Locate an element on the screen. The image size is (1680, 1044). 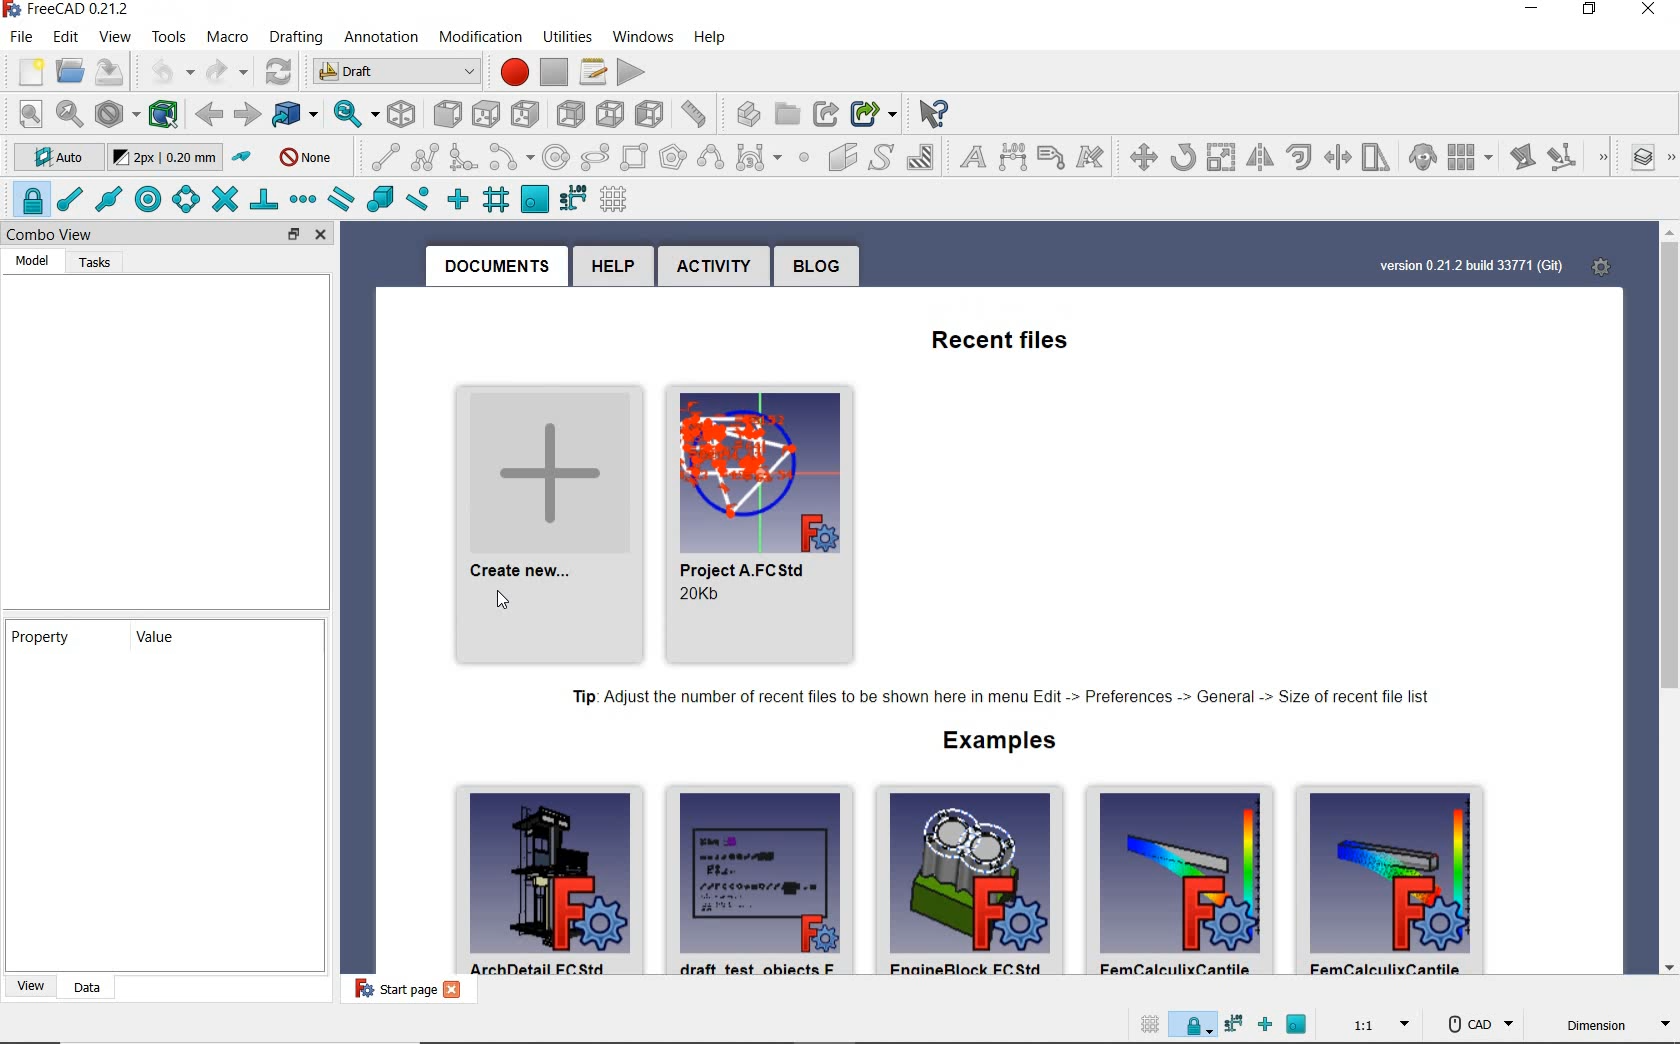
edit is located at coordinates (1521, 157).